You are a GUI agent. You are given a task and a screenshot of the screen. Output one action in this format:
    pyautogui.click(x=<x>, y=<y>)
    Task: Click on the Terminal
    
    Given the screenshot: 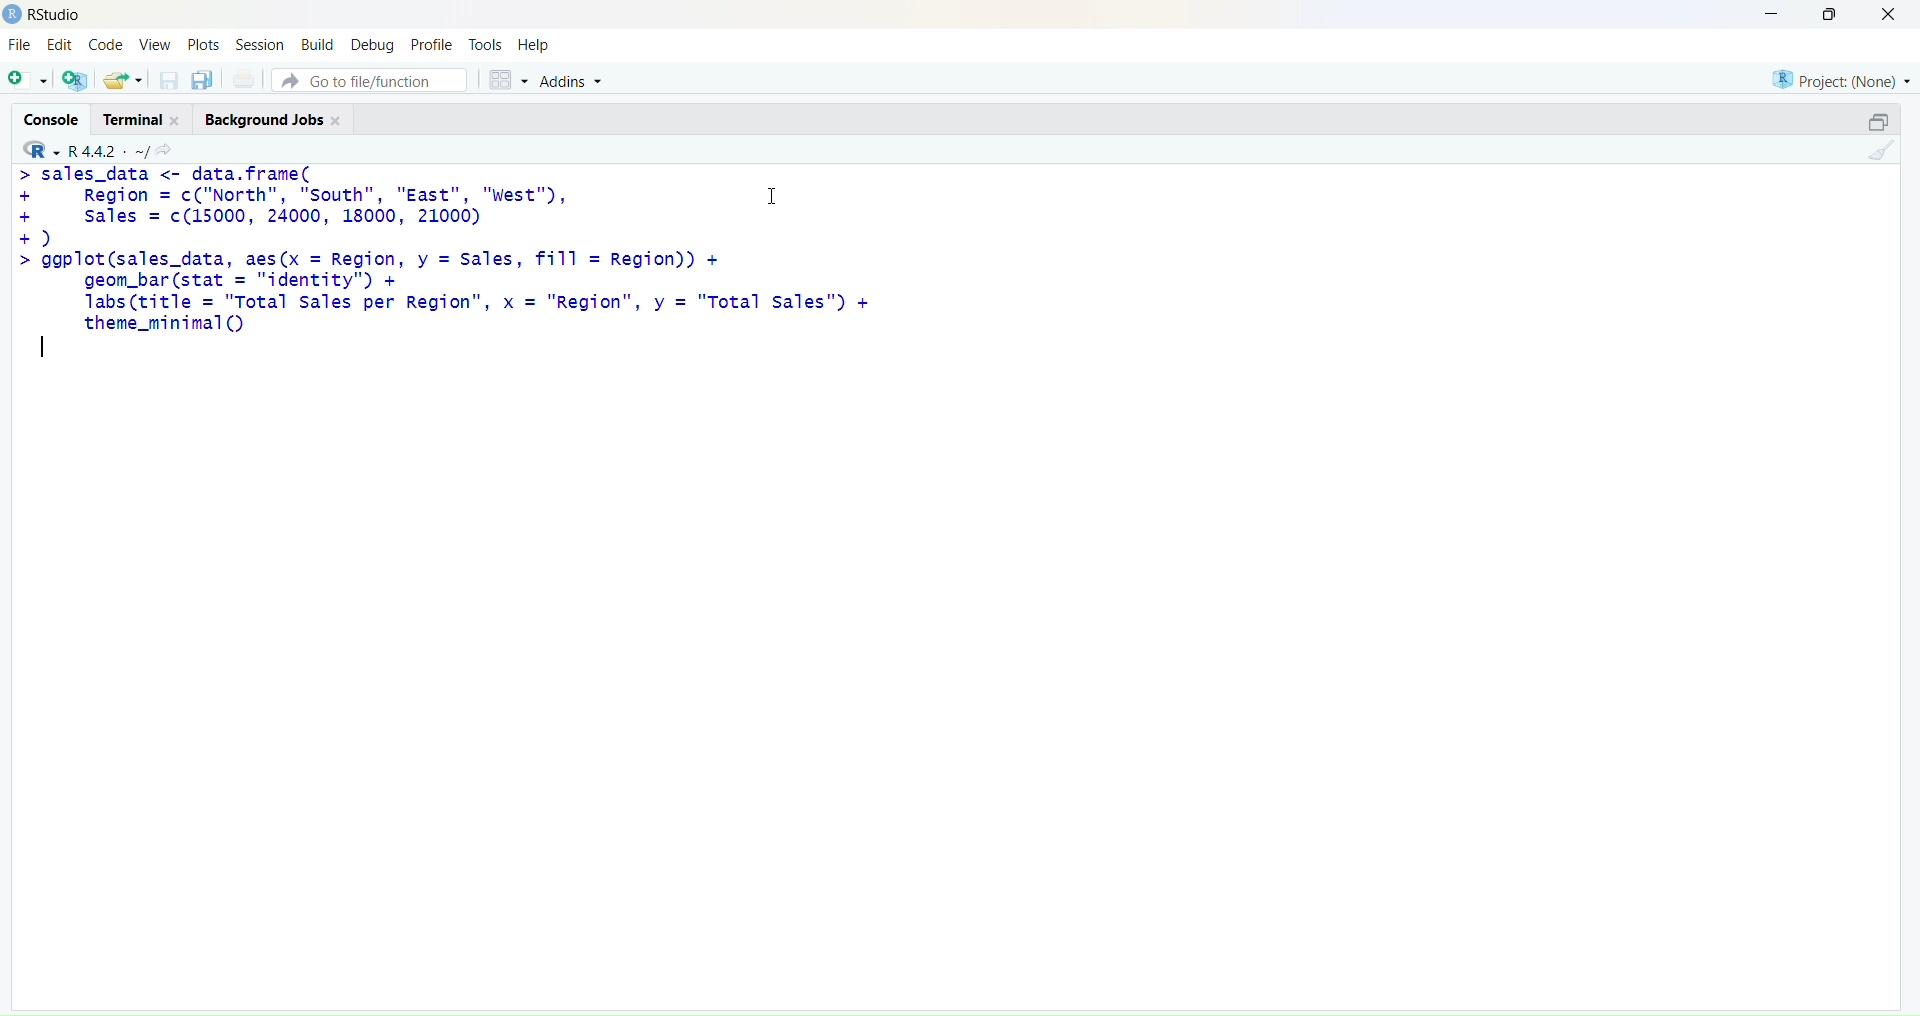 What is the action you would take?
    pyautogui.click(x=137, y=118)
    